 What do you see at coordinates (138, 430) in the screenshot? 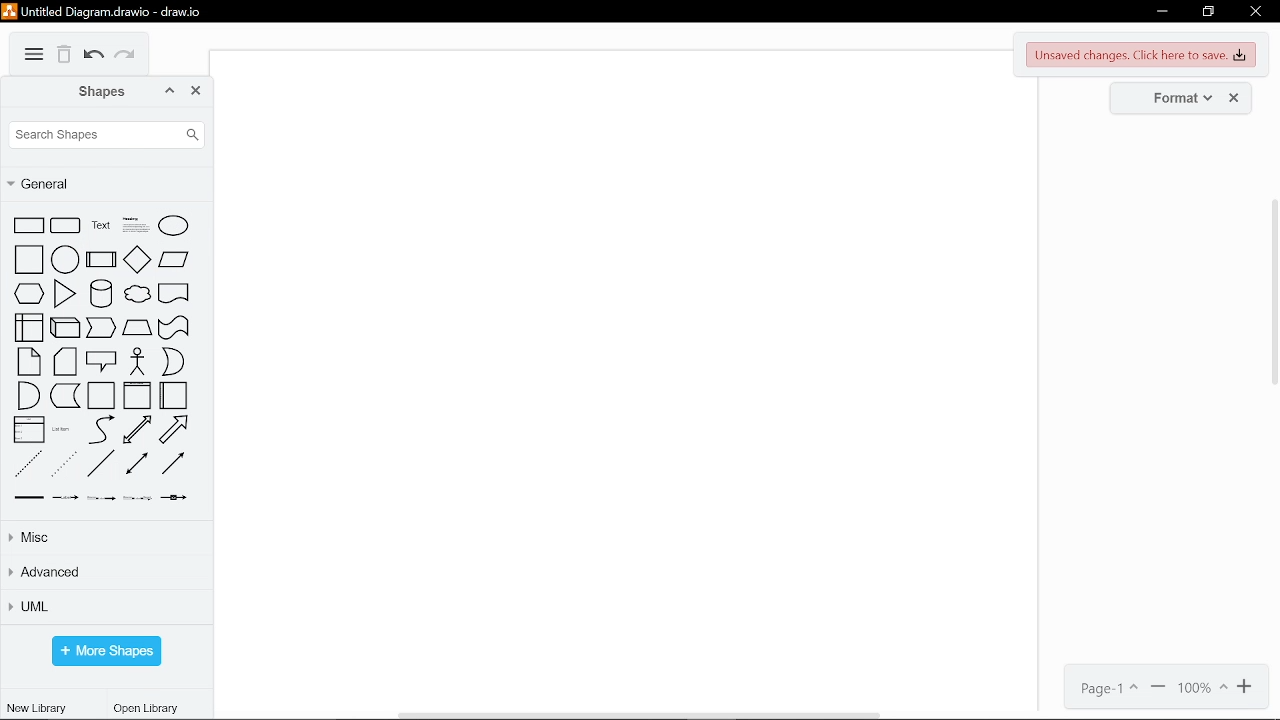
I see `bidirectional arrow` at bounding box center [138, 430].